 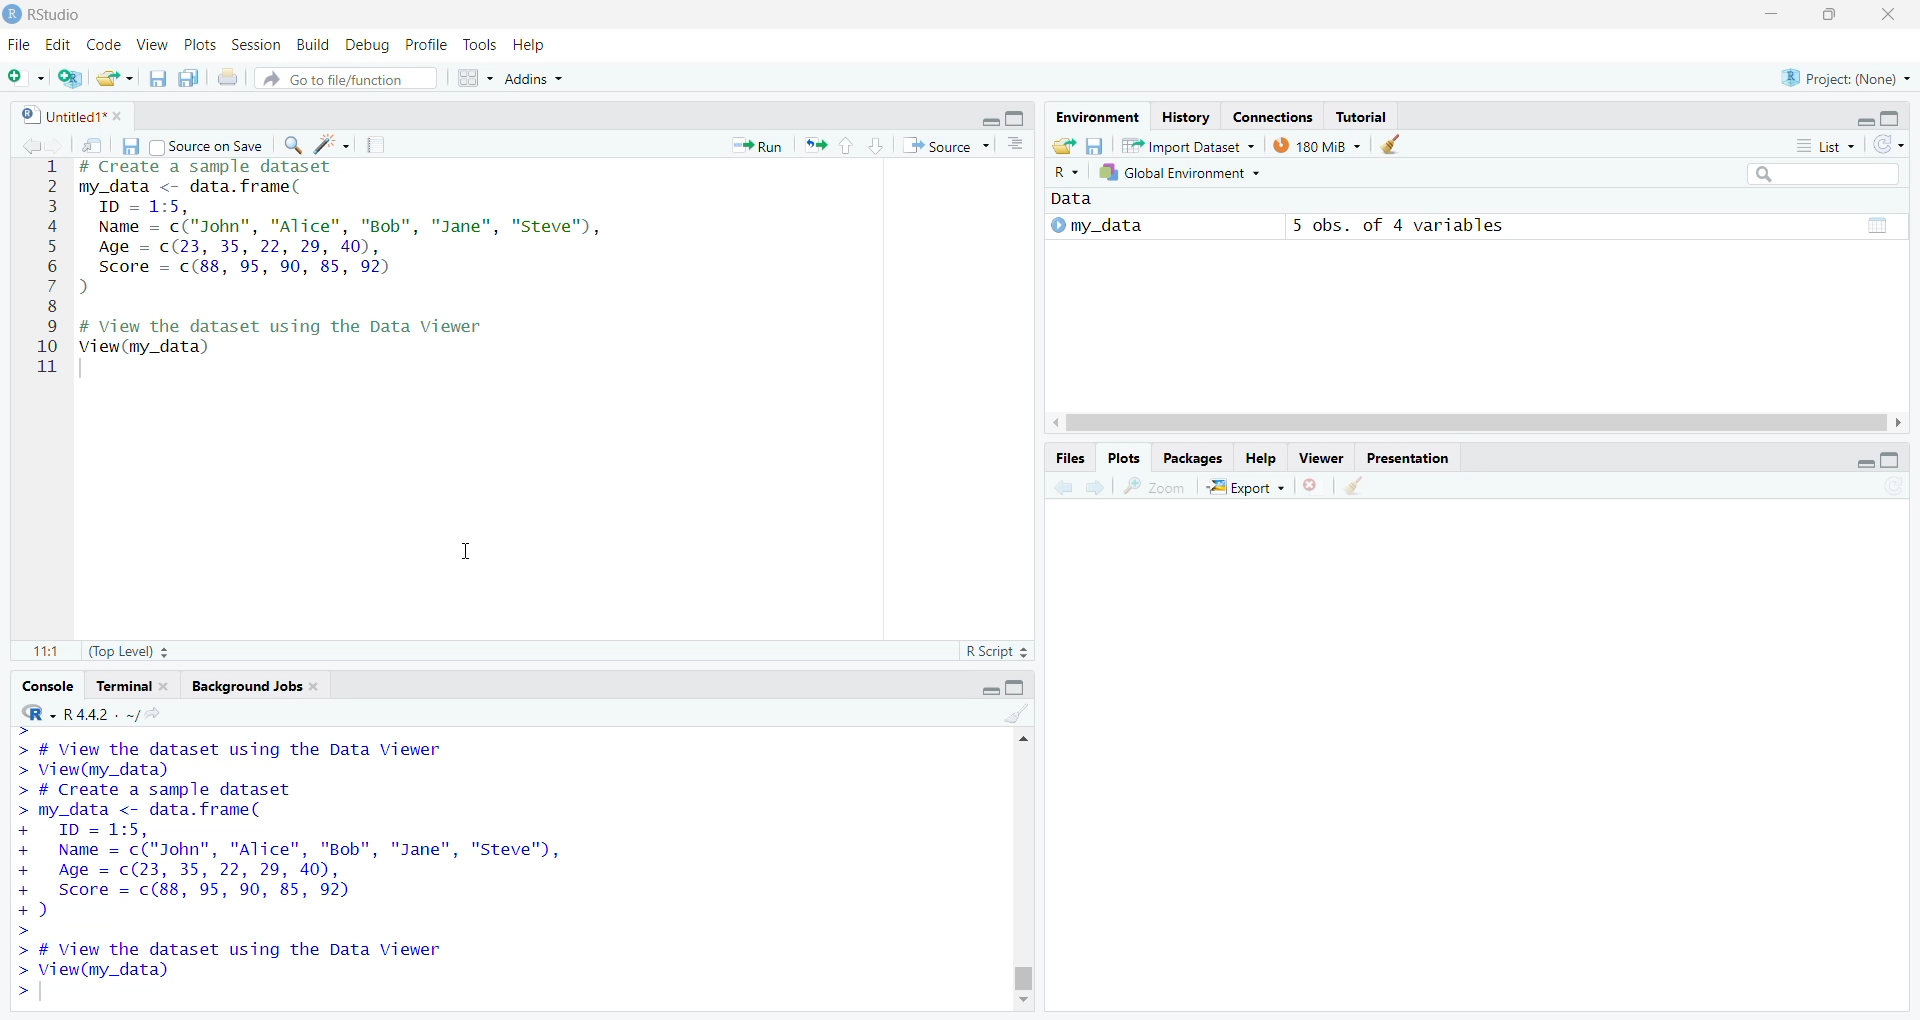 What do you see at coordinates (294, 145) in the screenshot?
I see `Zoom` at bounding box center [294, 145].